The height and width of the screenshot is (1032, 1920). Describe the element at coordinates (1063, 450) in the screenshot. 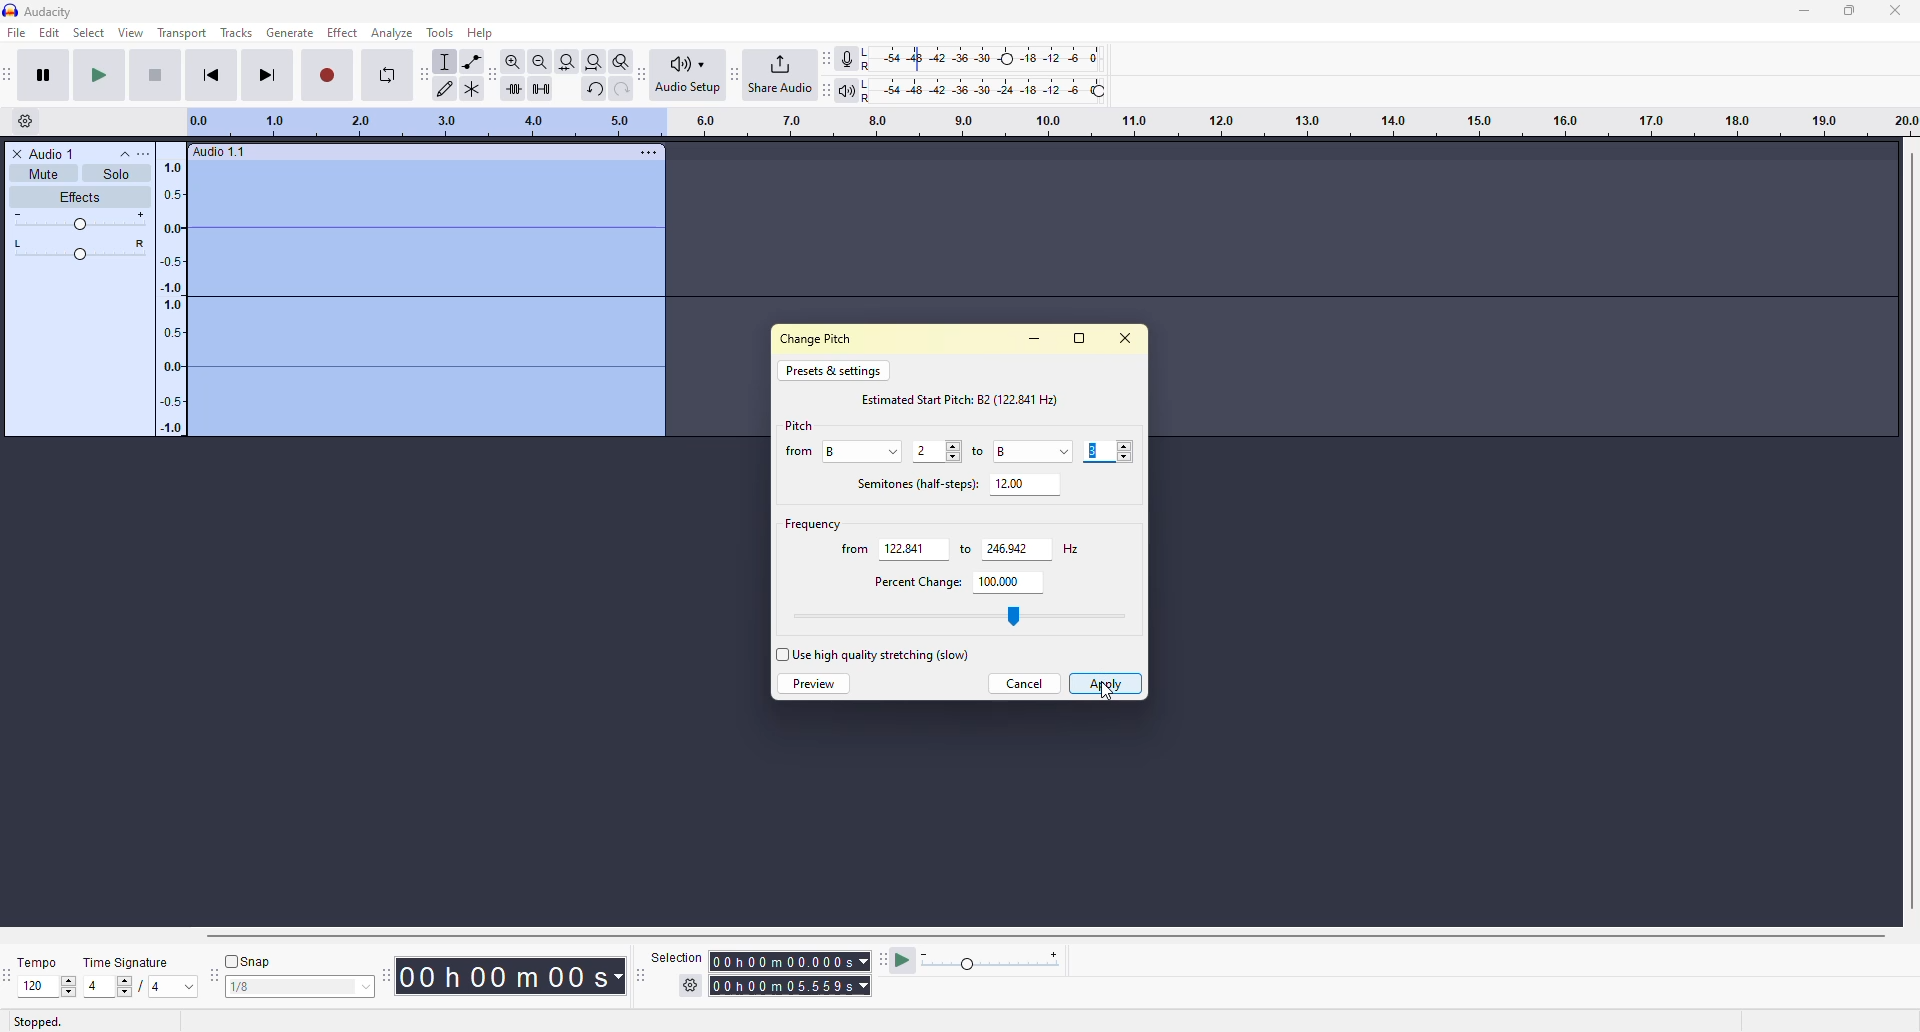

I see `drop down` at that location.